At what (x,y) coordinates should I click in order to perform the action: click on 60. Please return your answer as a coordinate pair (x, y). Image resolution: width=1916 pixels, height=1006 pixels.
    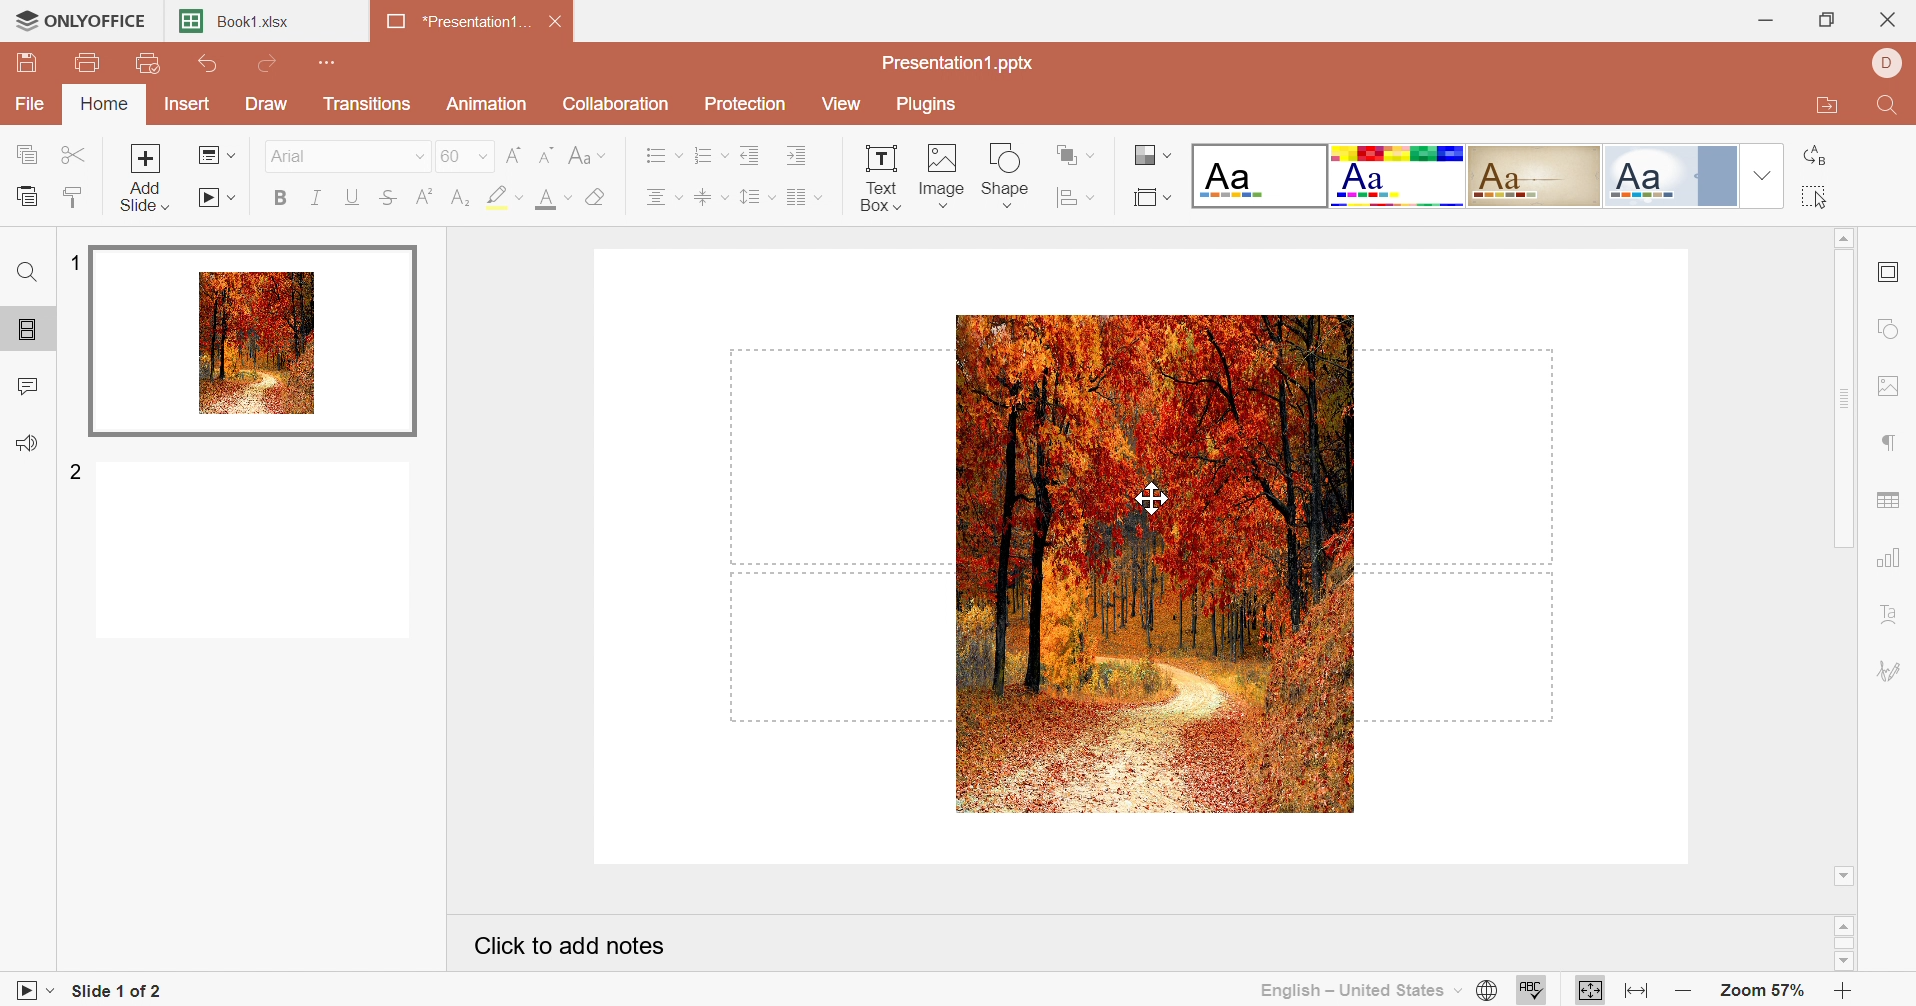
    Looking at the image, I should click on (462, 157).